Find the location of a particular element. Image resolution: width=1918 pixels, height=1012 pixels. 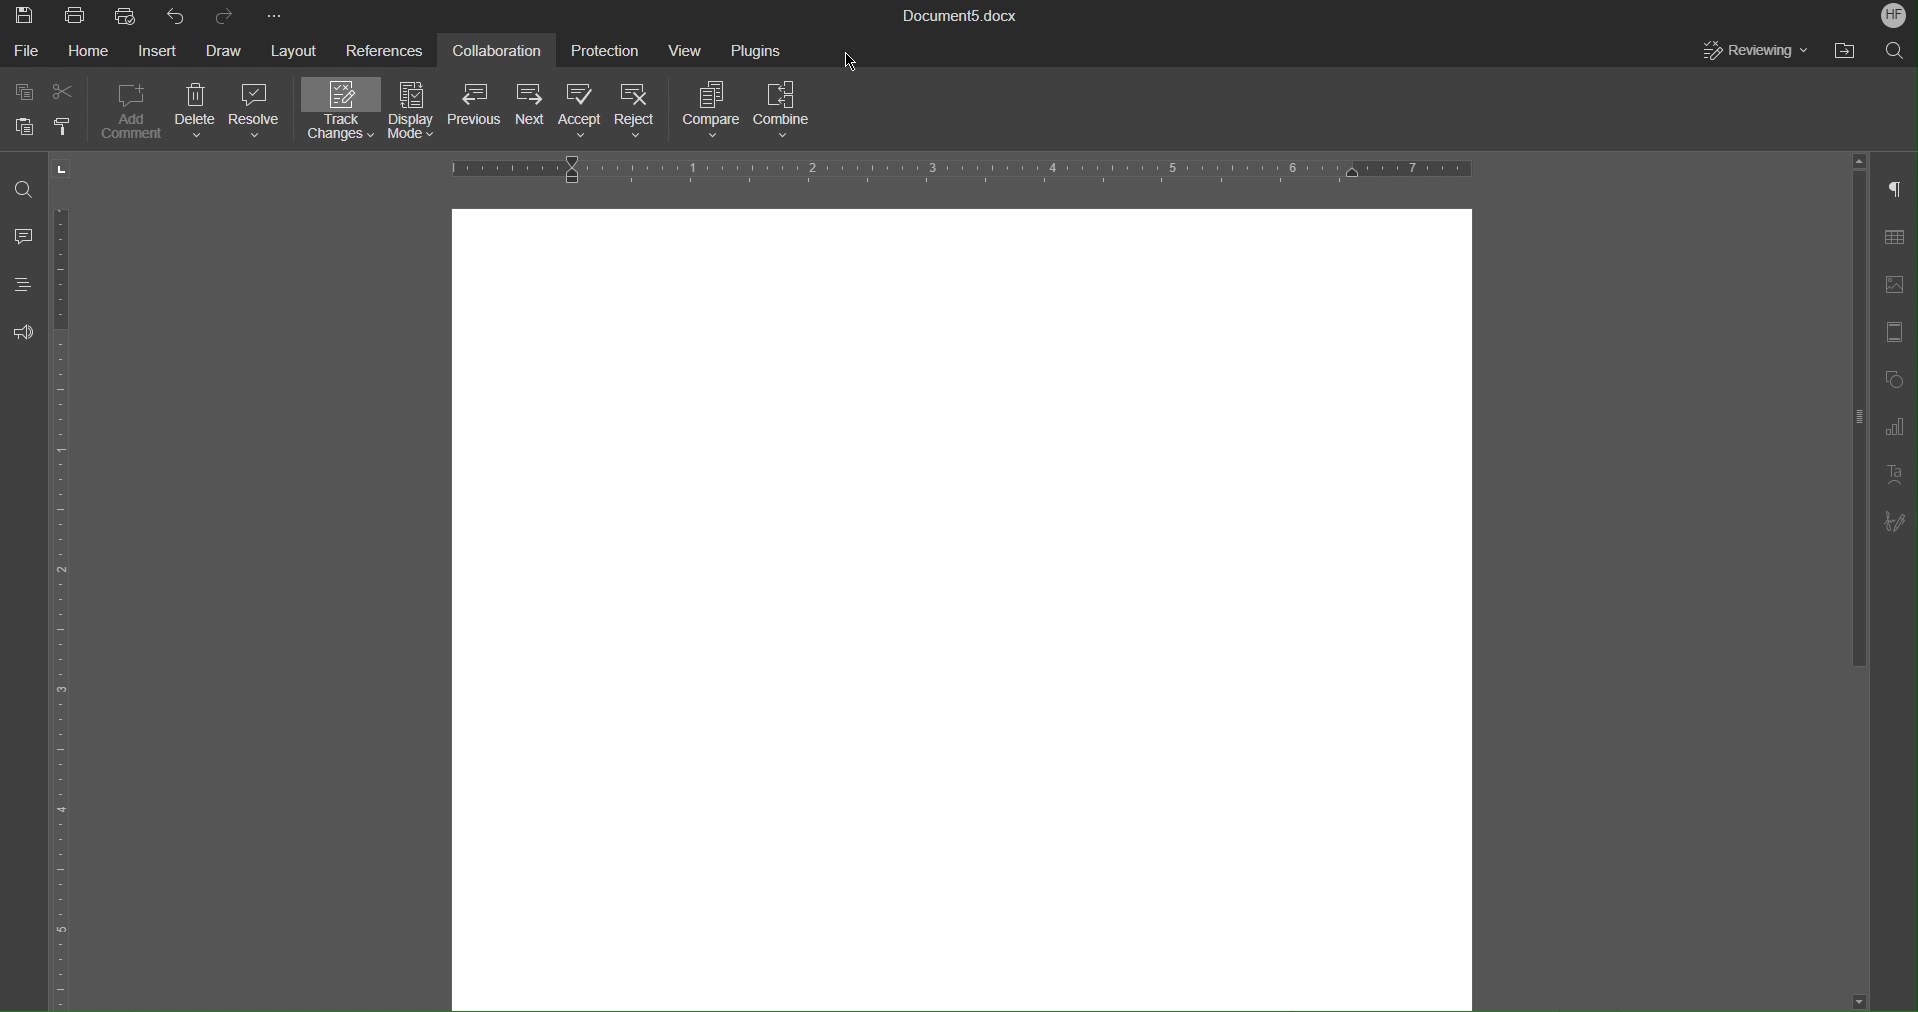

References is located at coordinates (391, 50).